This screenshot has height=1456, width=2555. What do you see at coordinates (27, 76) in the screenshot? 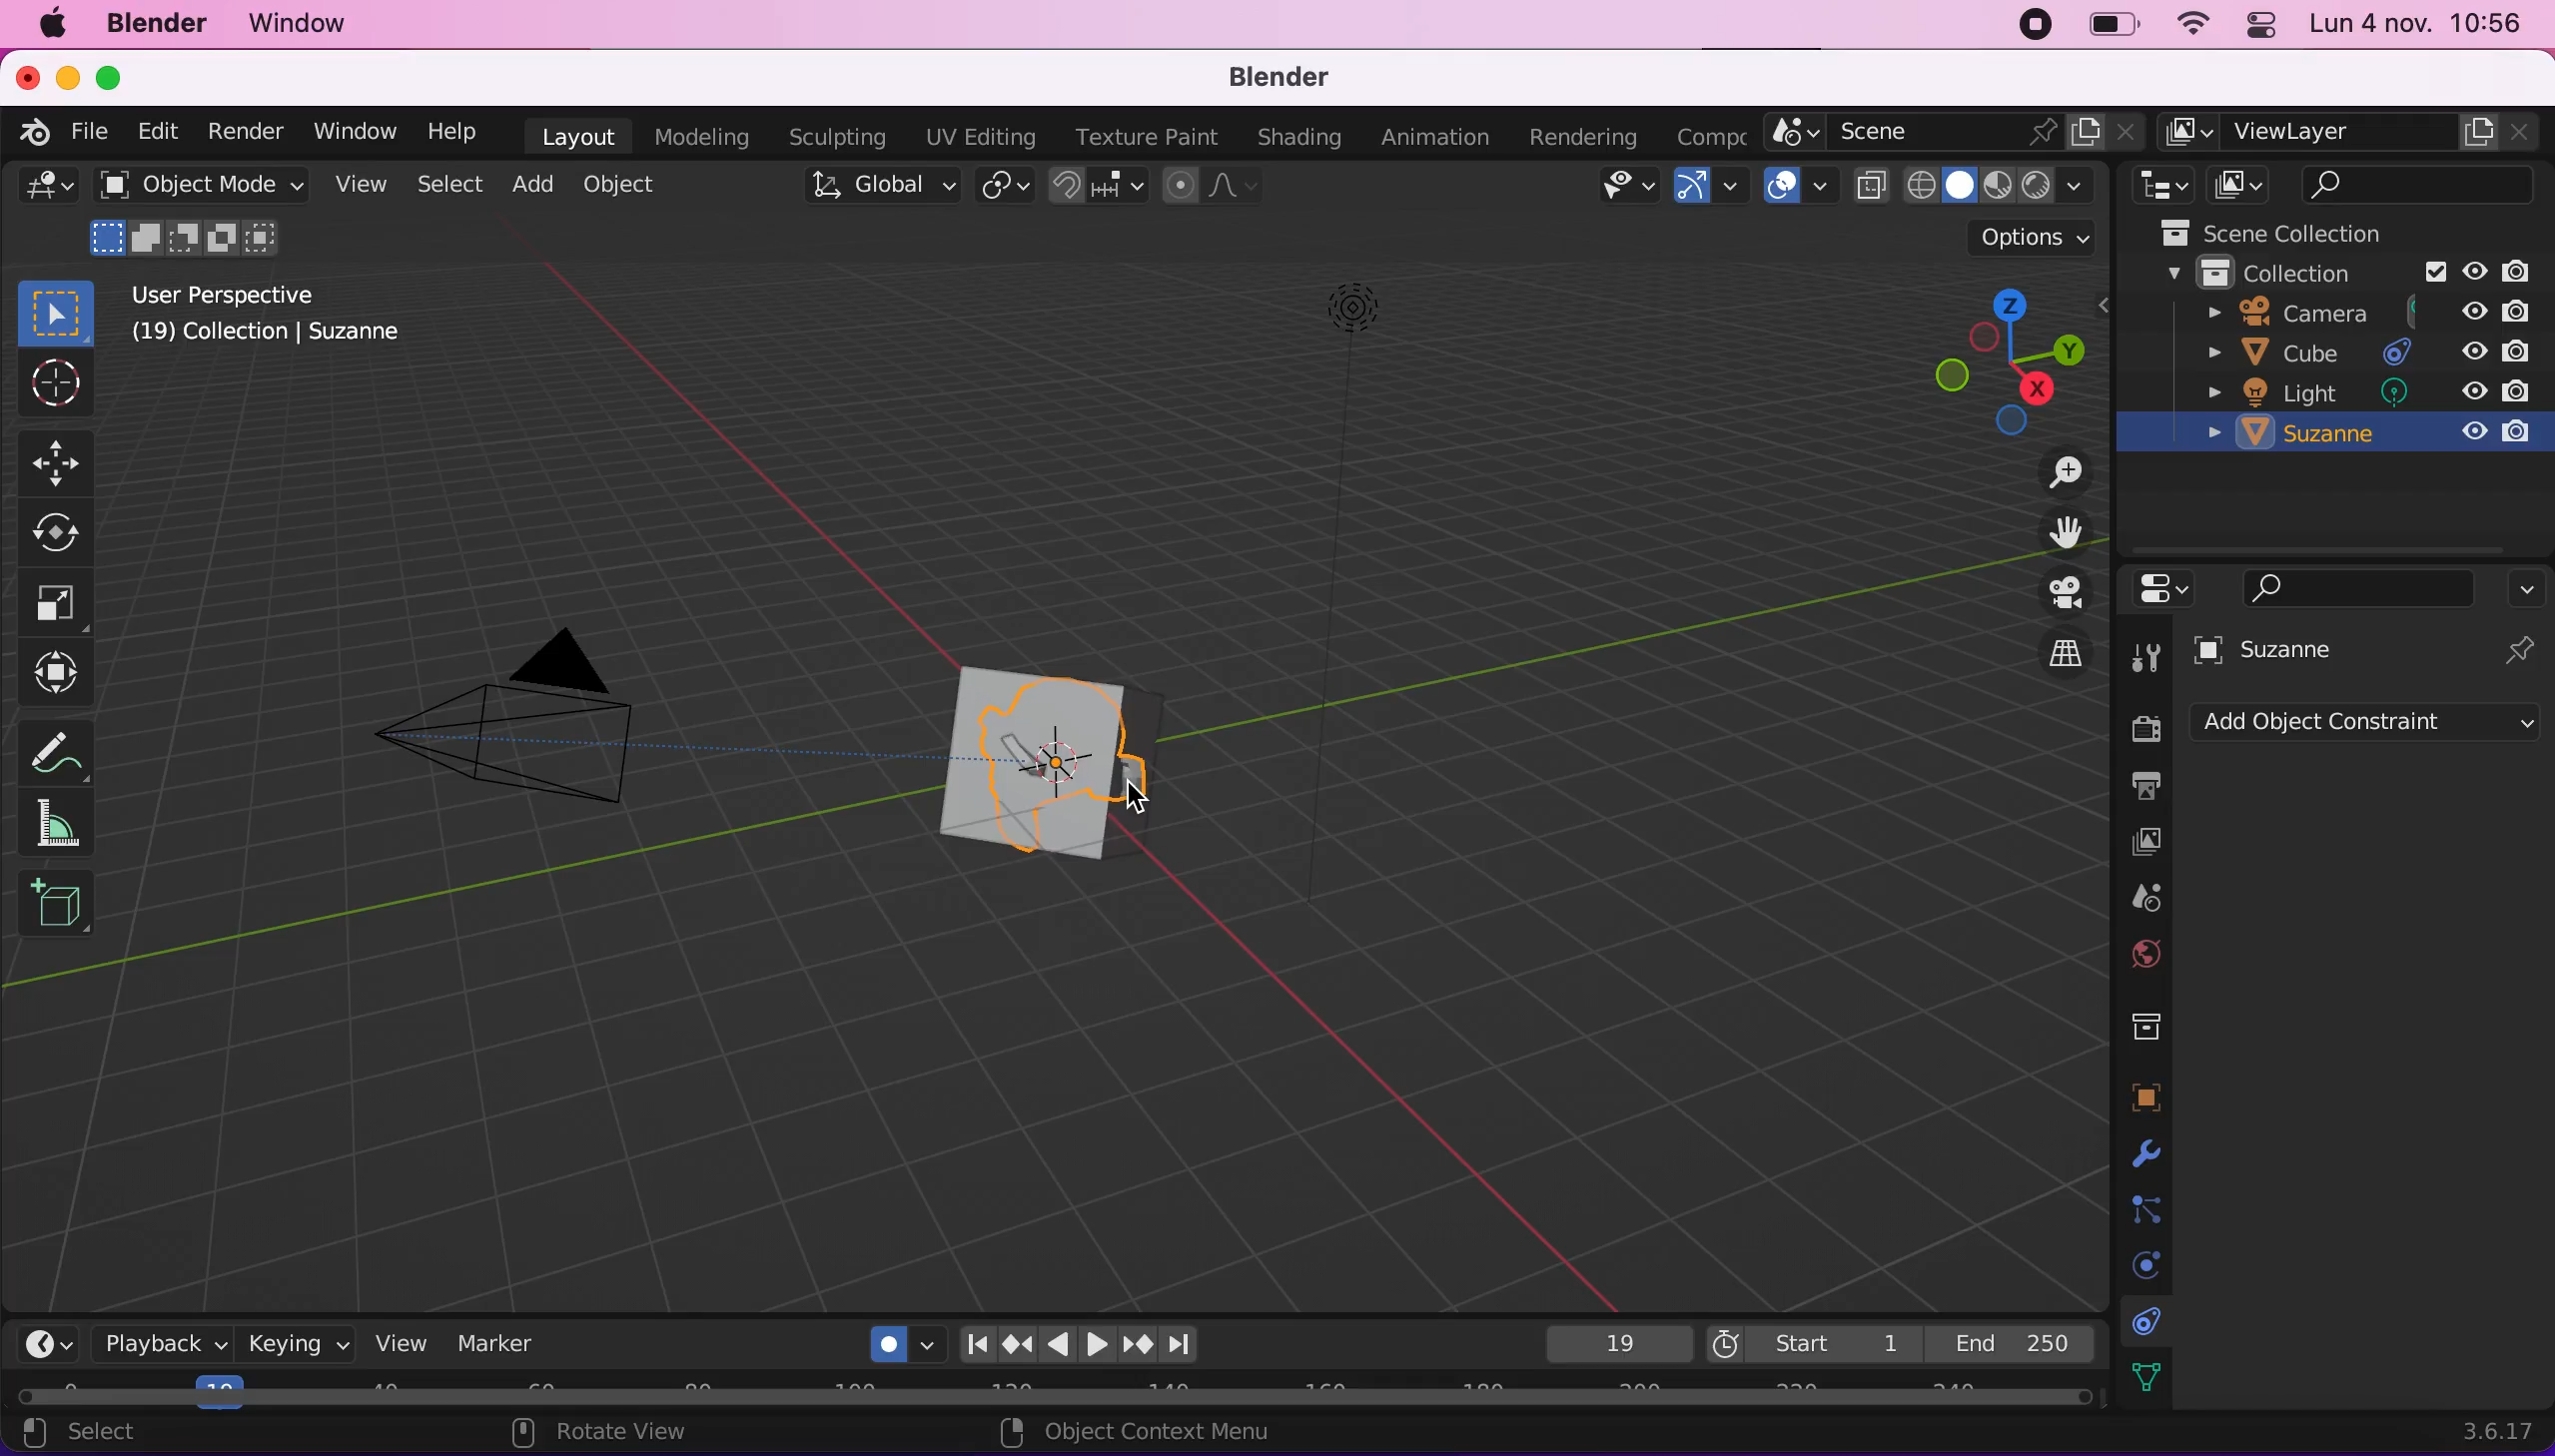
I see `close` at bounding box center [27, 76].